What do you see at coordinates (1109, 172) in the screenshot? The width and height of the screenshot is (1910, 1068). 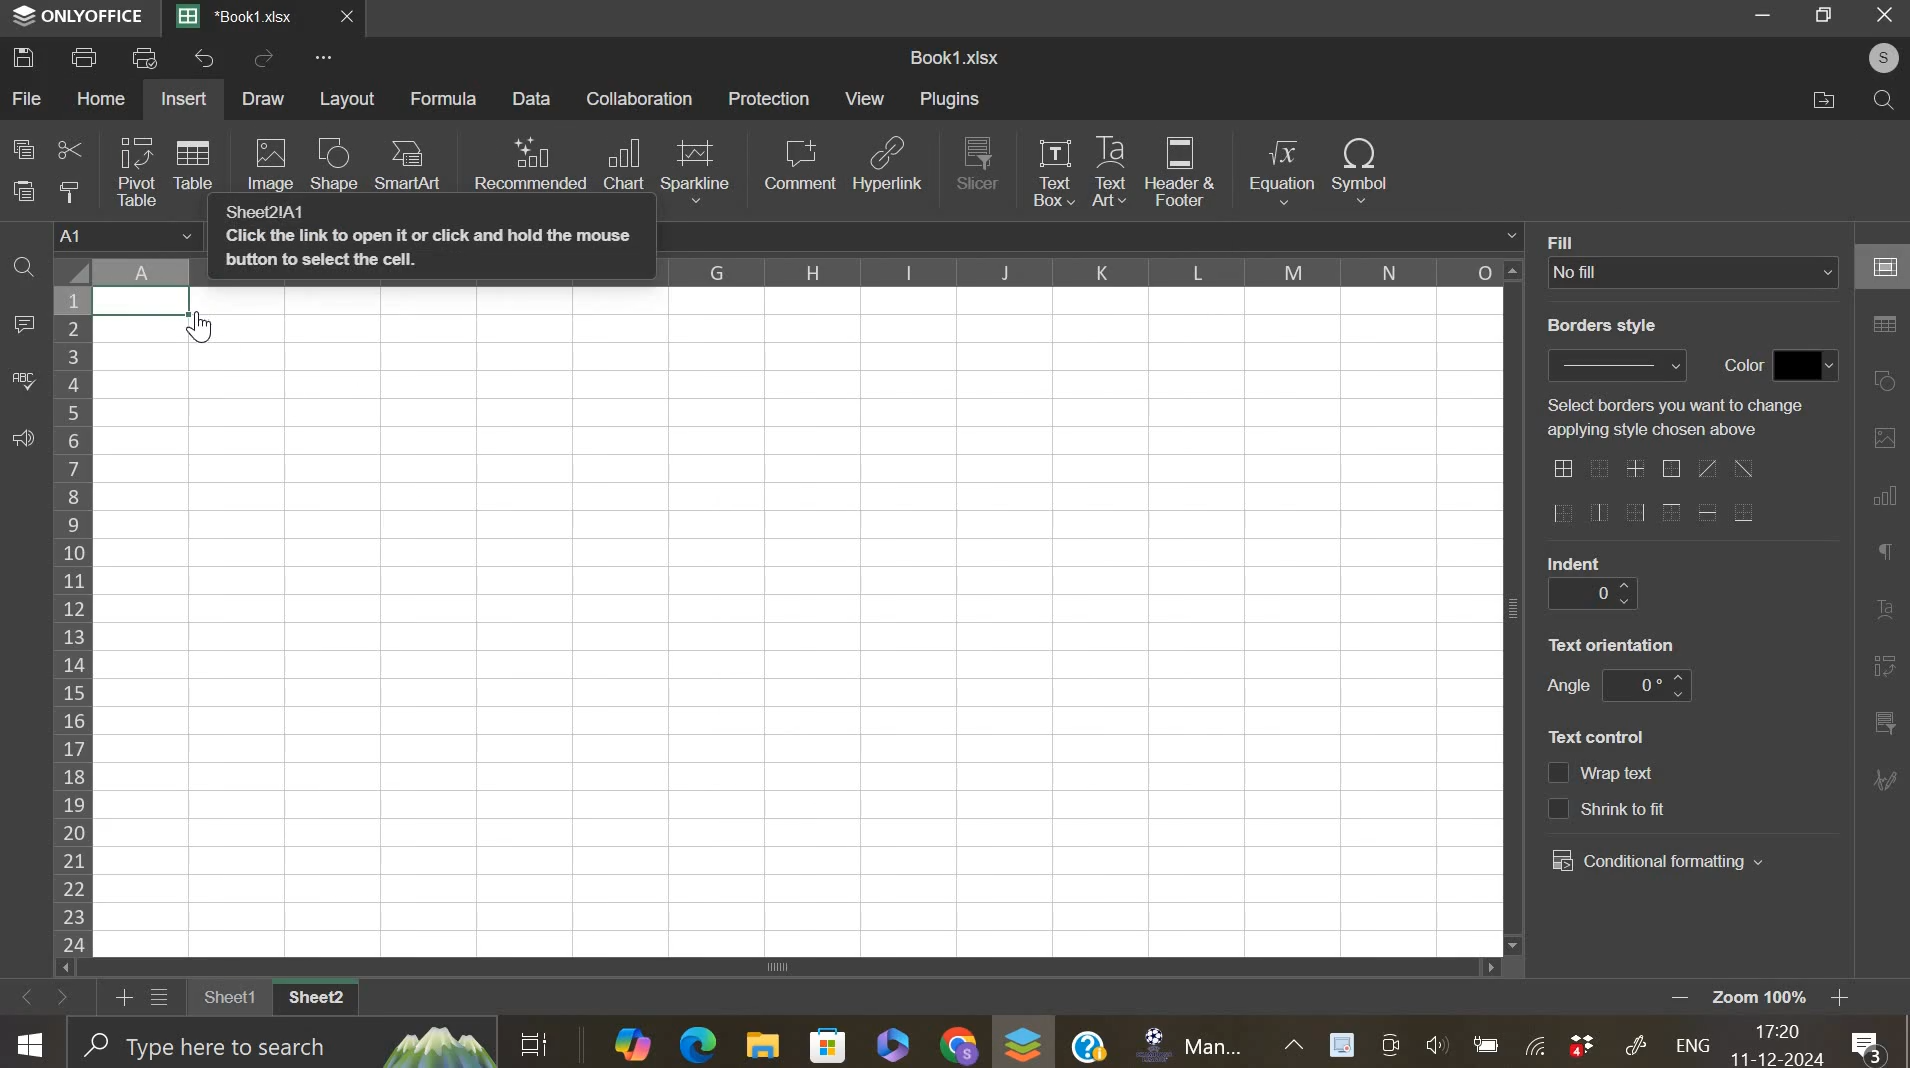 I see `text art` at bounding box center [1109, 172].